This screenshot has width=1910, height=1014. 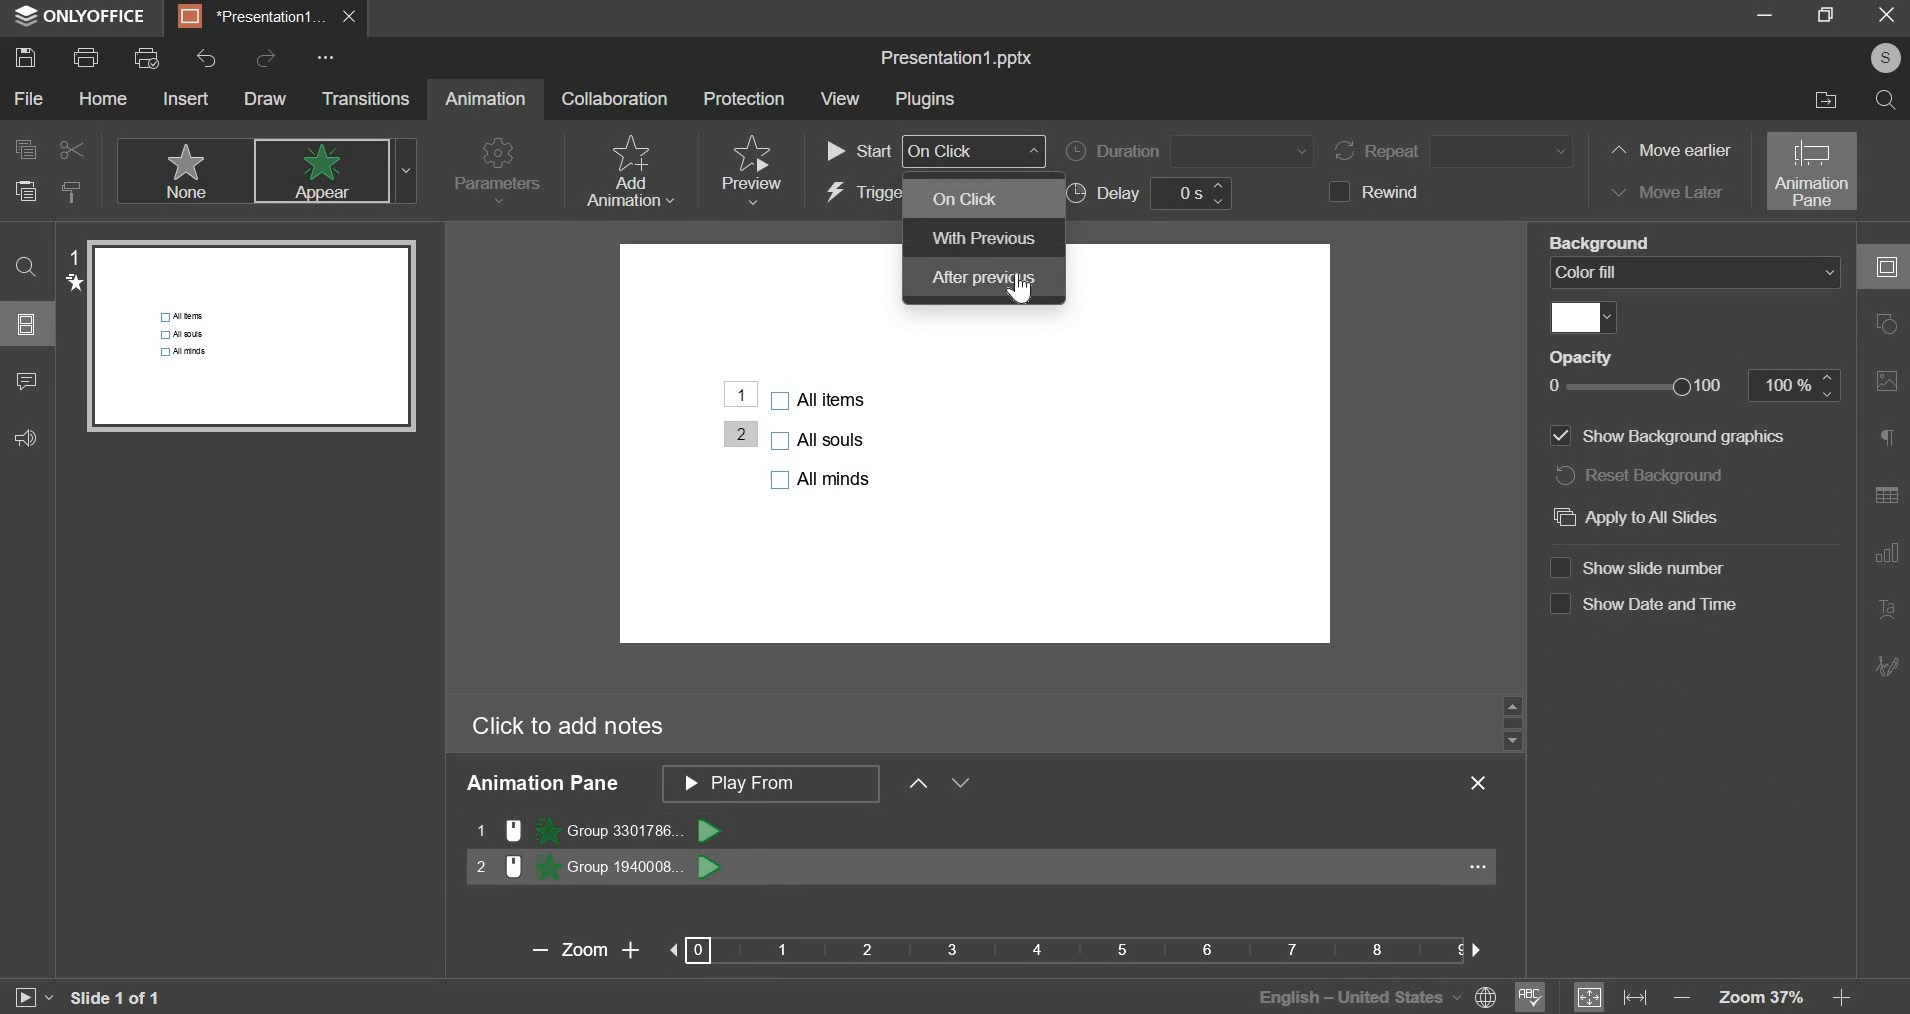 I want to click on trigger, so click(x=863, y=194).